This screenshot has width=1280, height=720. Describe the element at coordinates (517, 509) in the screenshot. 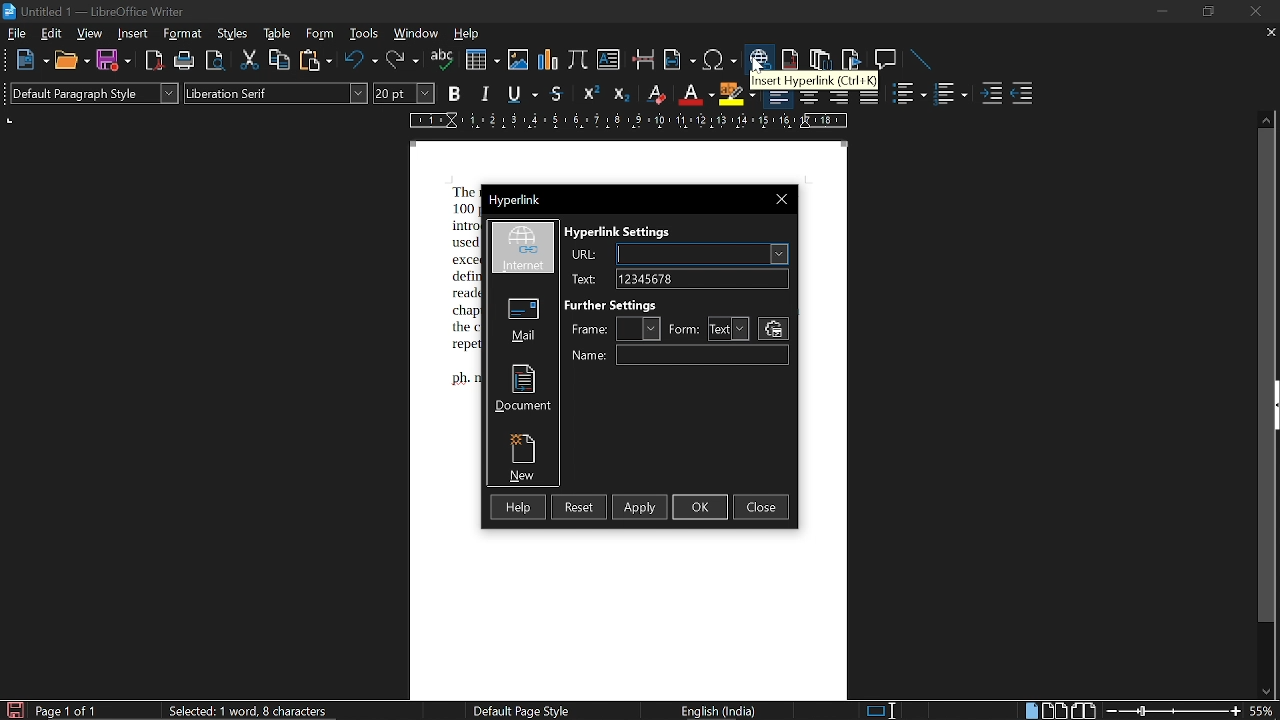

I see `help` at that location.